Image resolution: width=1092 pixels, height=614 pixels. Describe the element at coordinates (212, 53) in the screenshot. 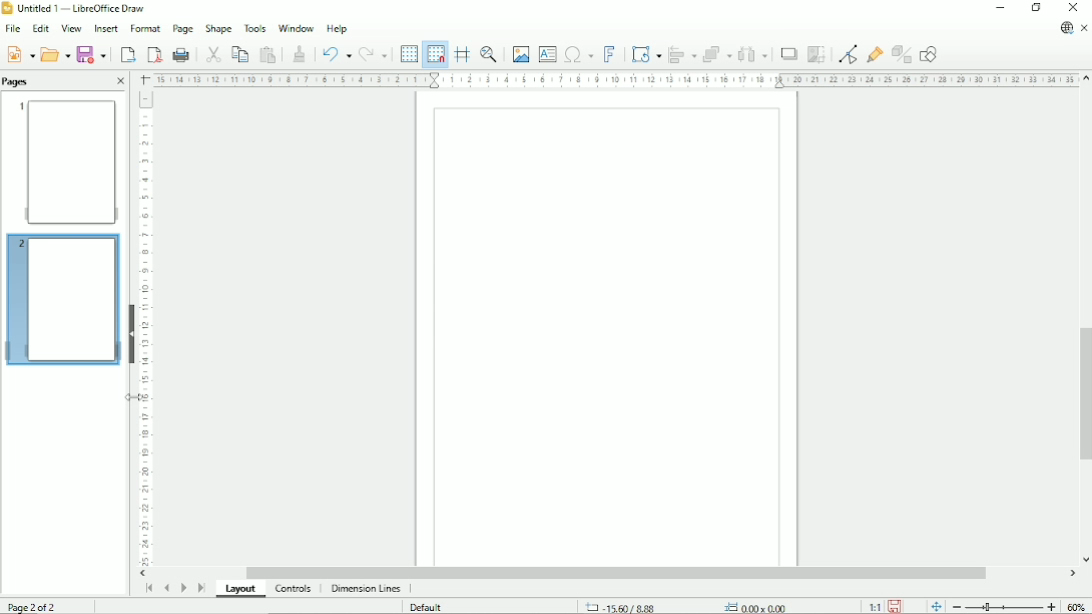

I see `Cut` at that location.